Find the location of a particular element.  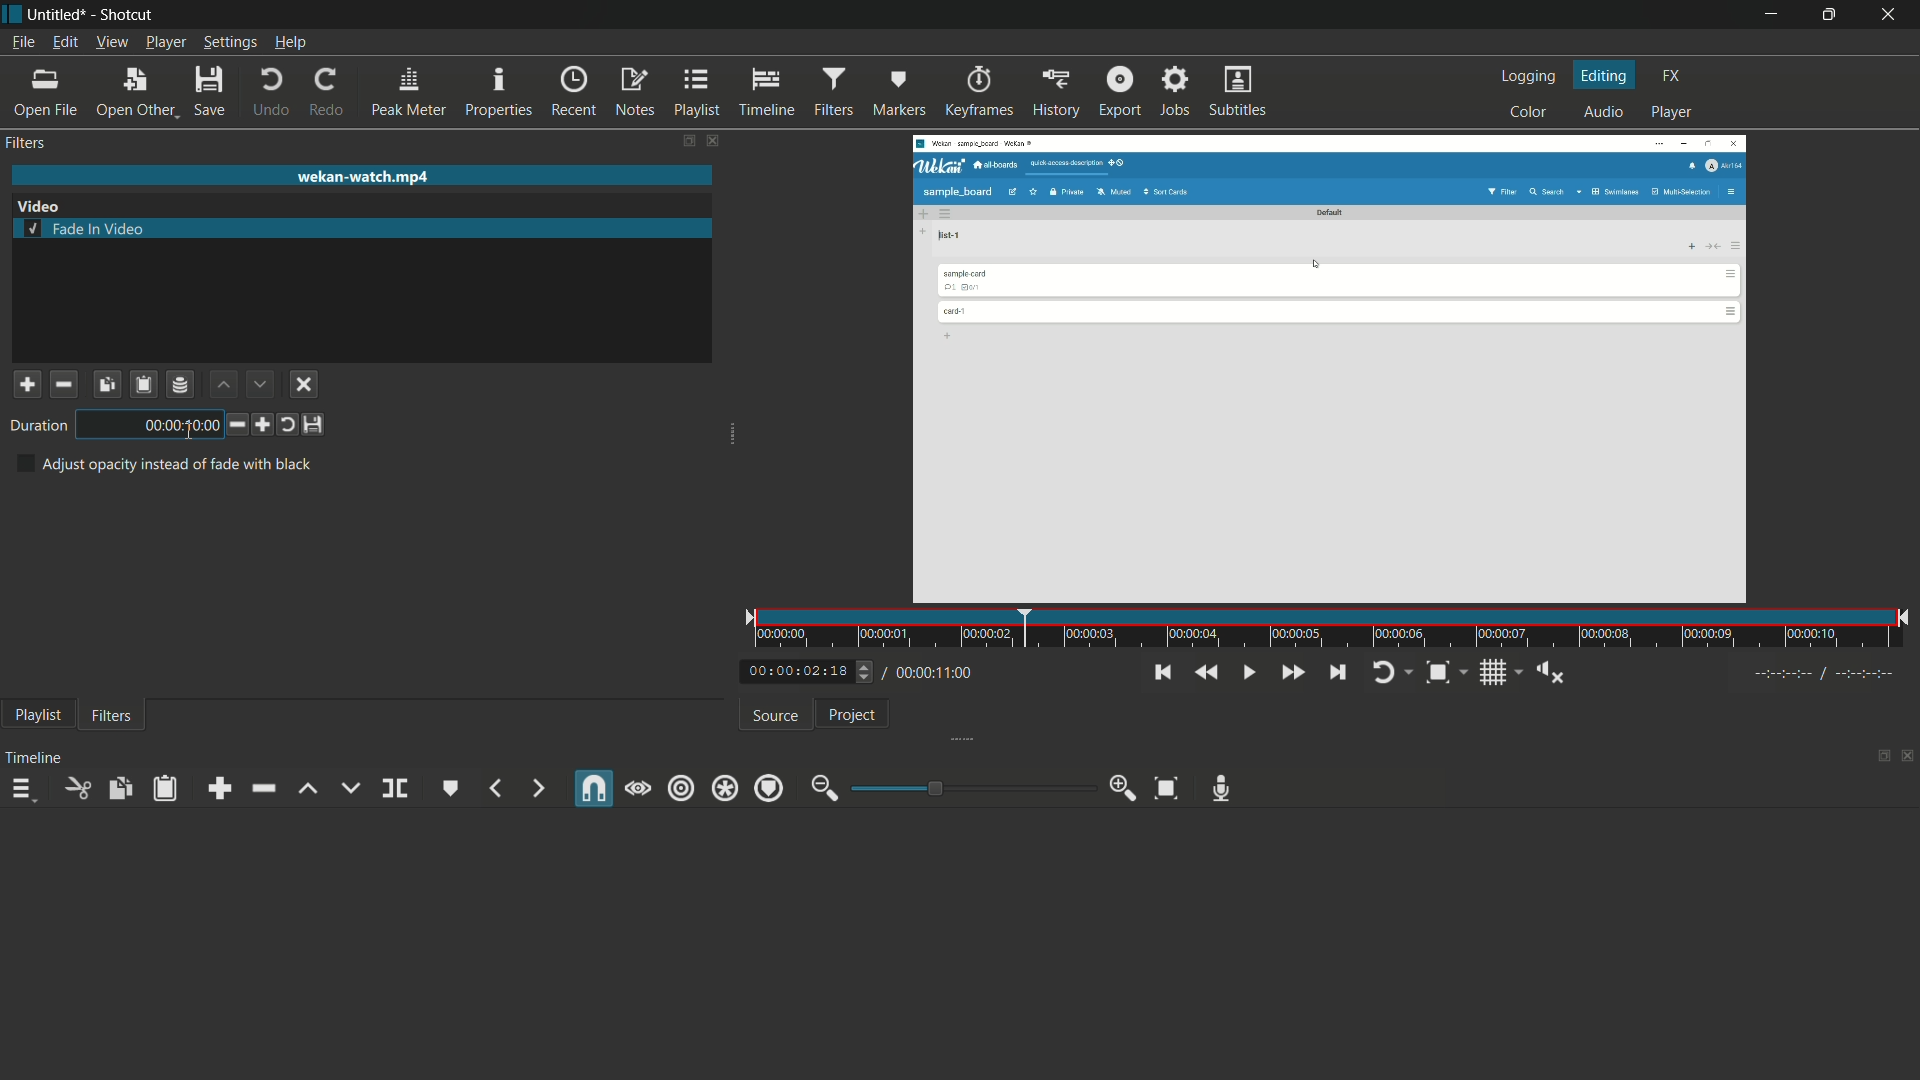

/ is located at coordinates (882, 669).